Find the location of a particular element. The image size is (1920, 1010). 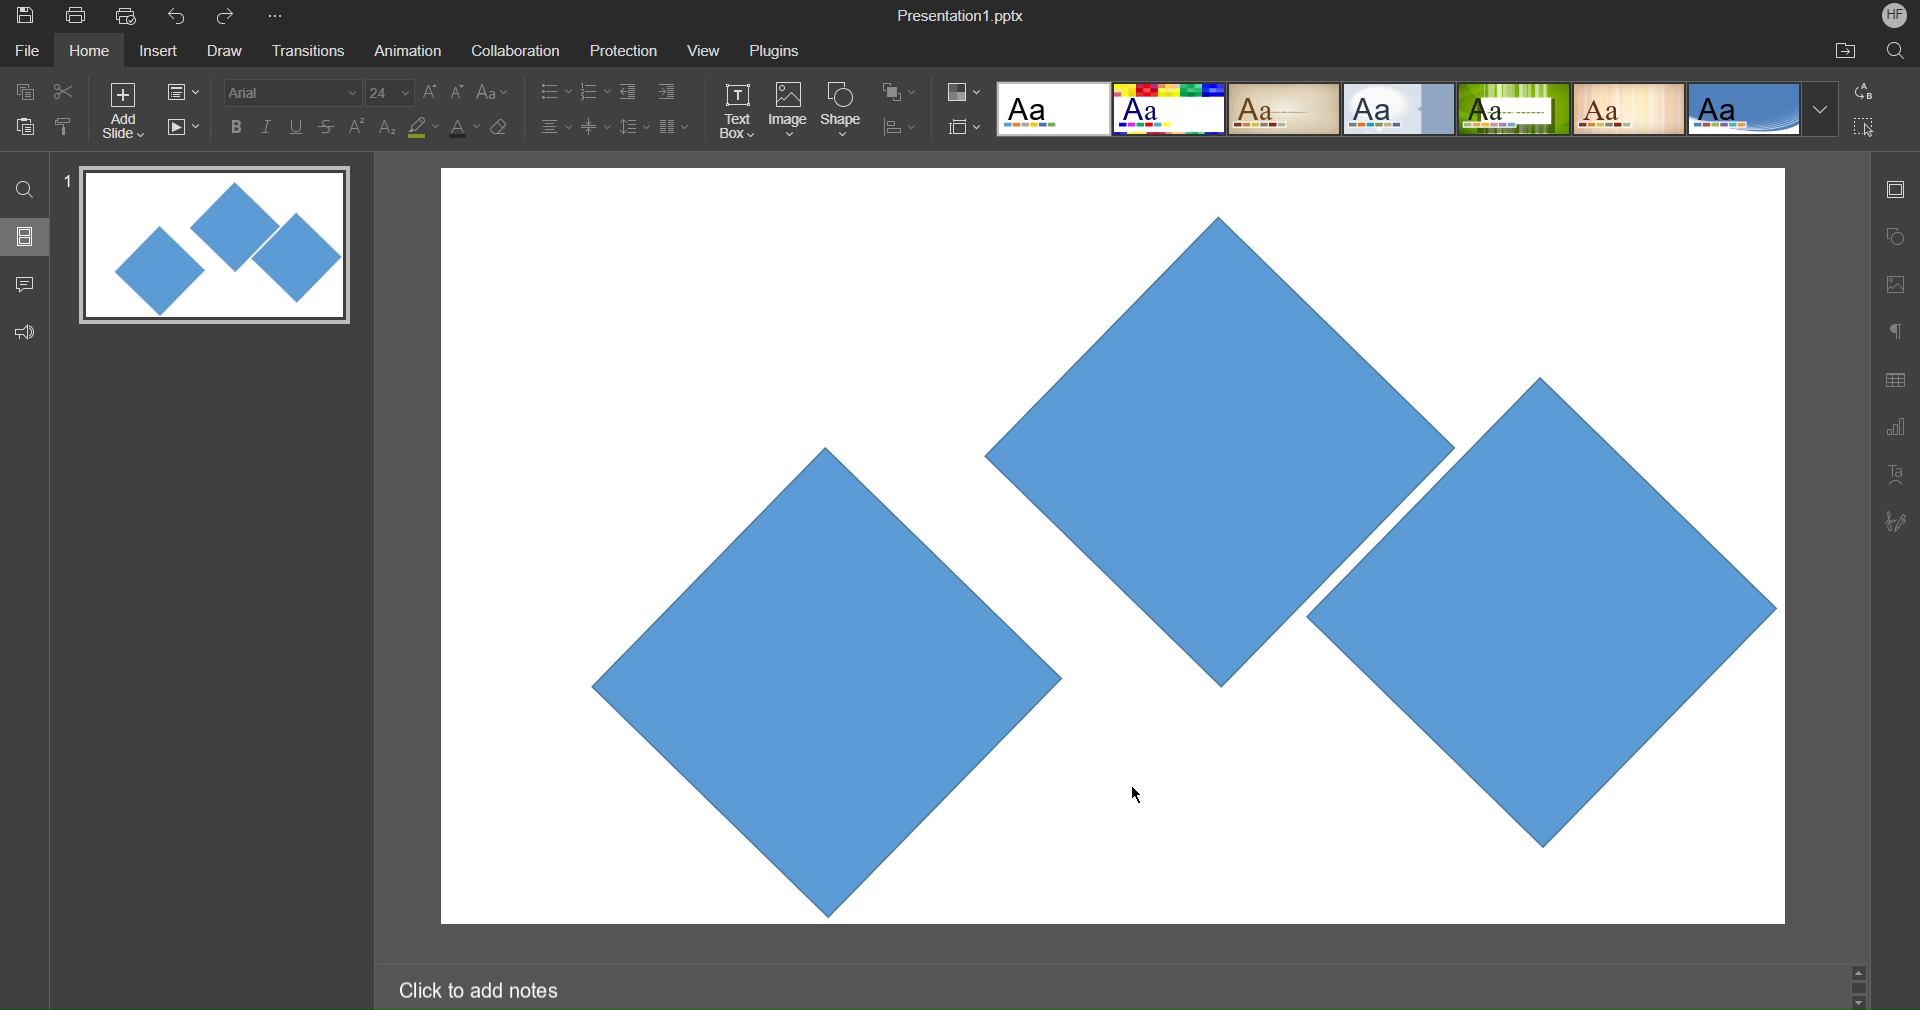

scrollbar is located at coordinates (1858, 985).